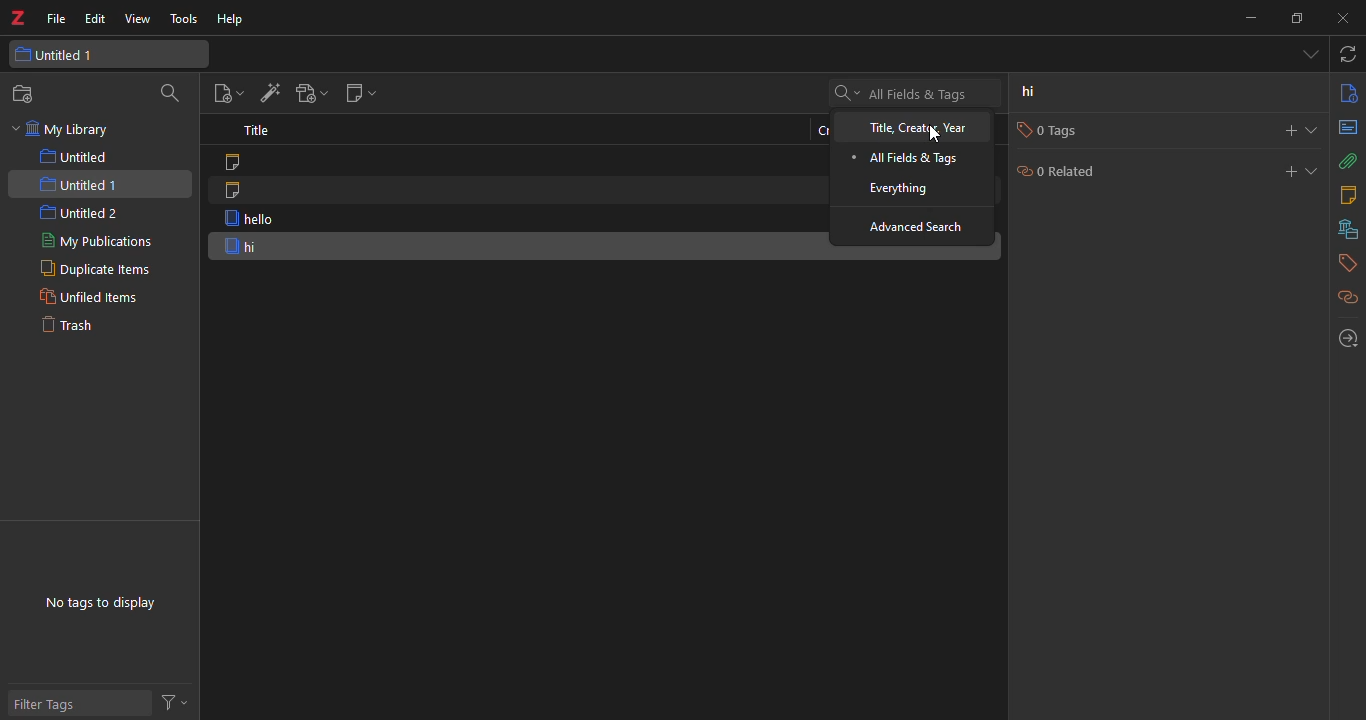 This screenshot has height=720, width=1366. I want to click on actions, so click(173, 699).